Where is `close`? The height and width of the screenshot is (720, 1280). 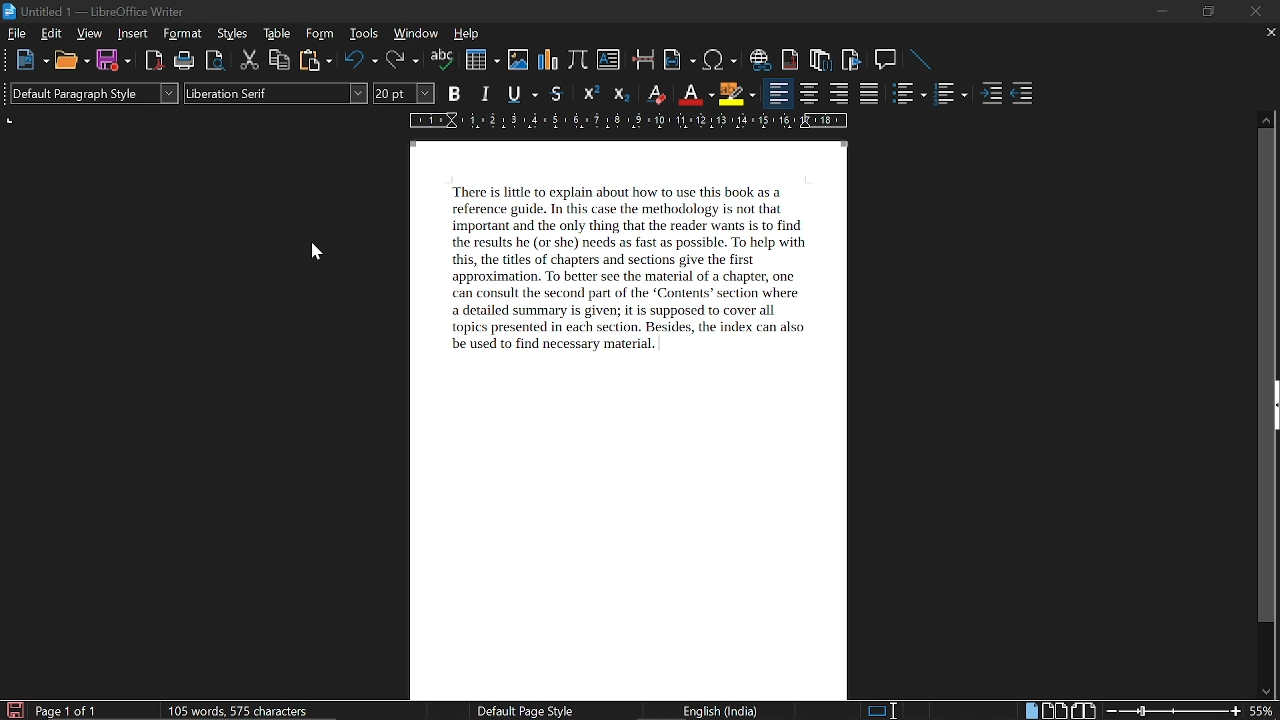 close is located at coordinates (1257, 11).